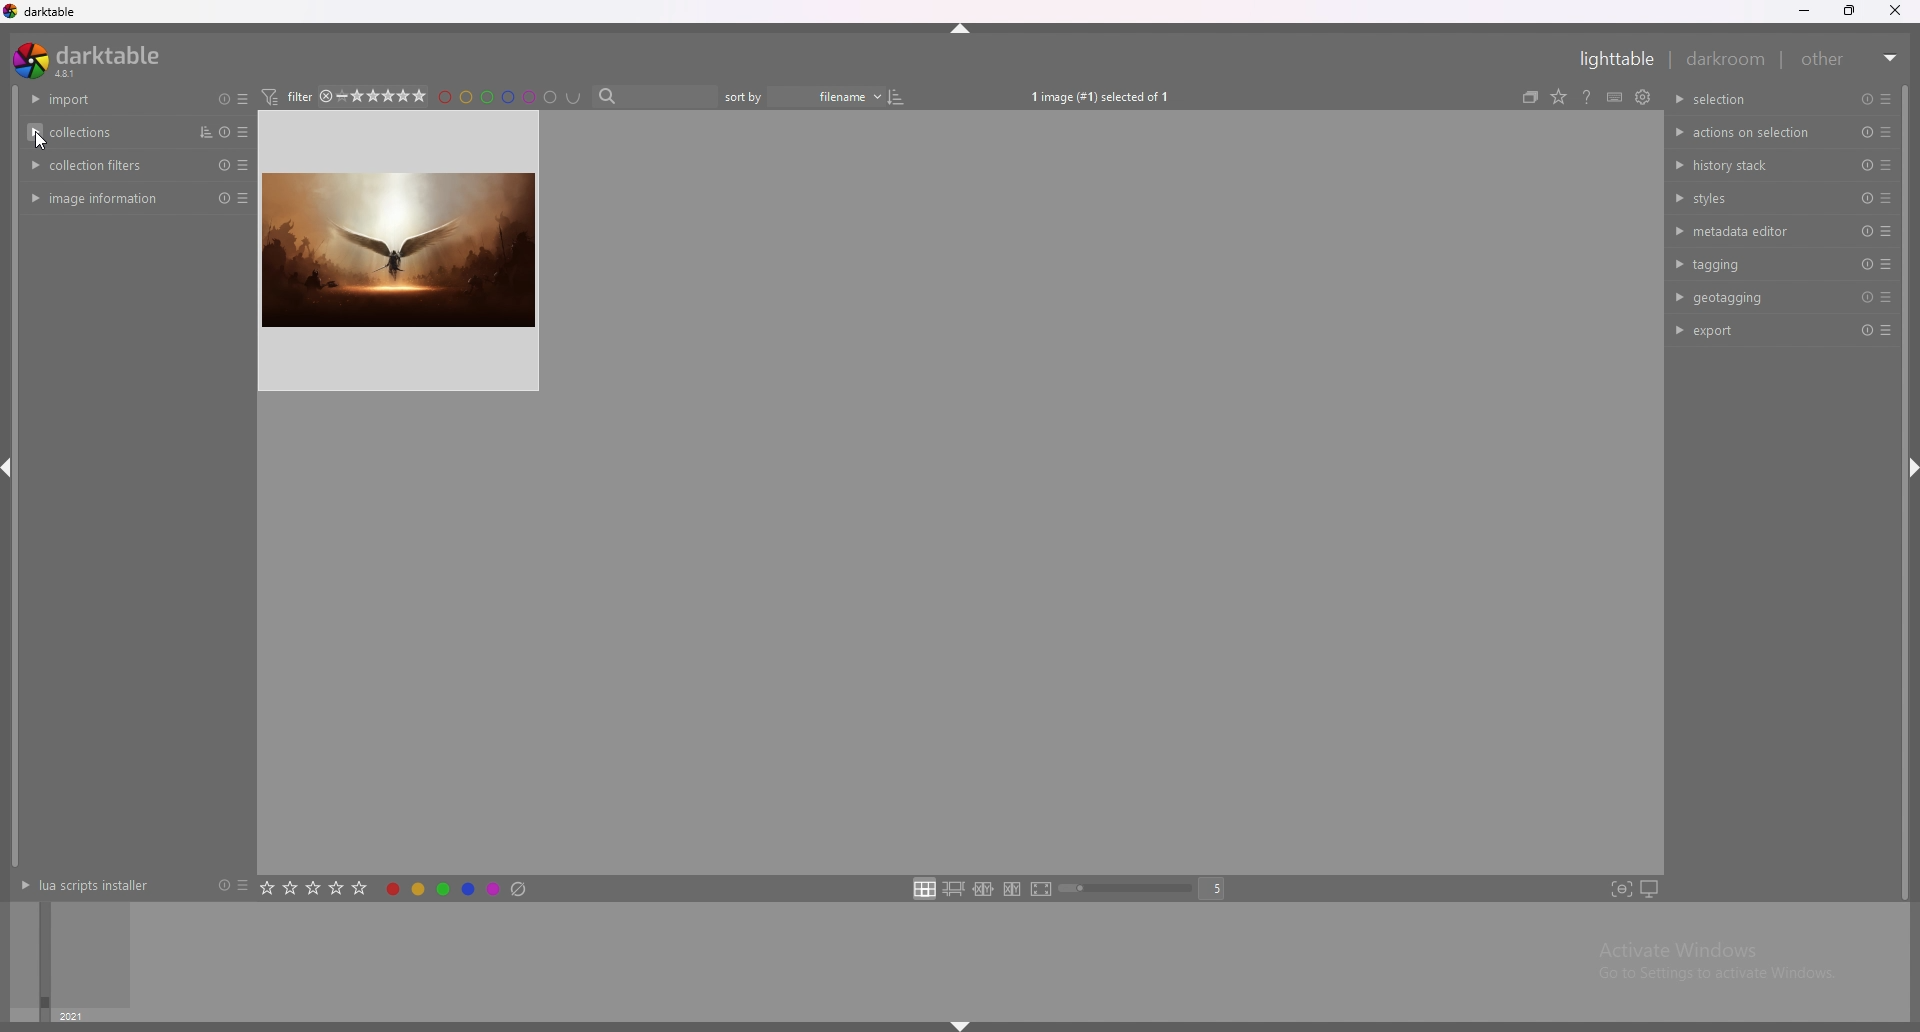 This screenshot has width=1920, height=1032. I want to click on history stack, so click(1750, 164).